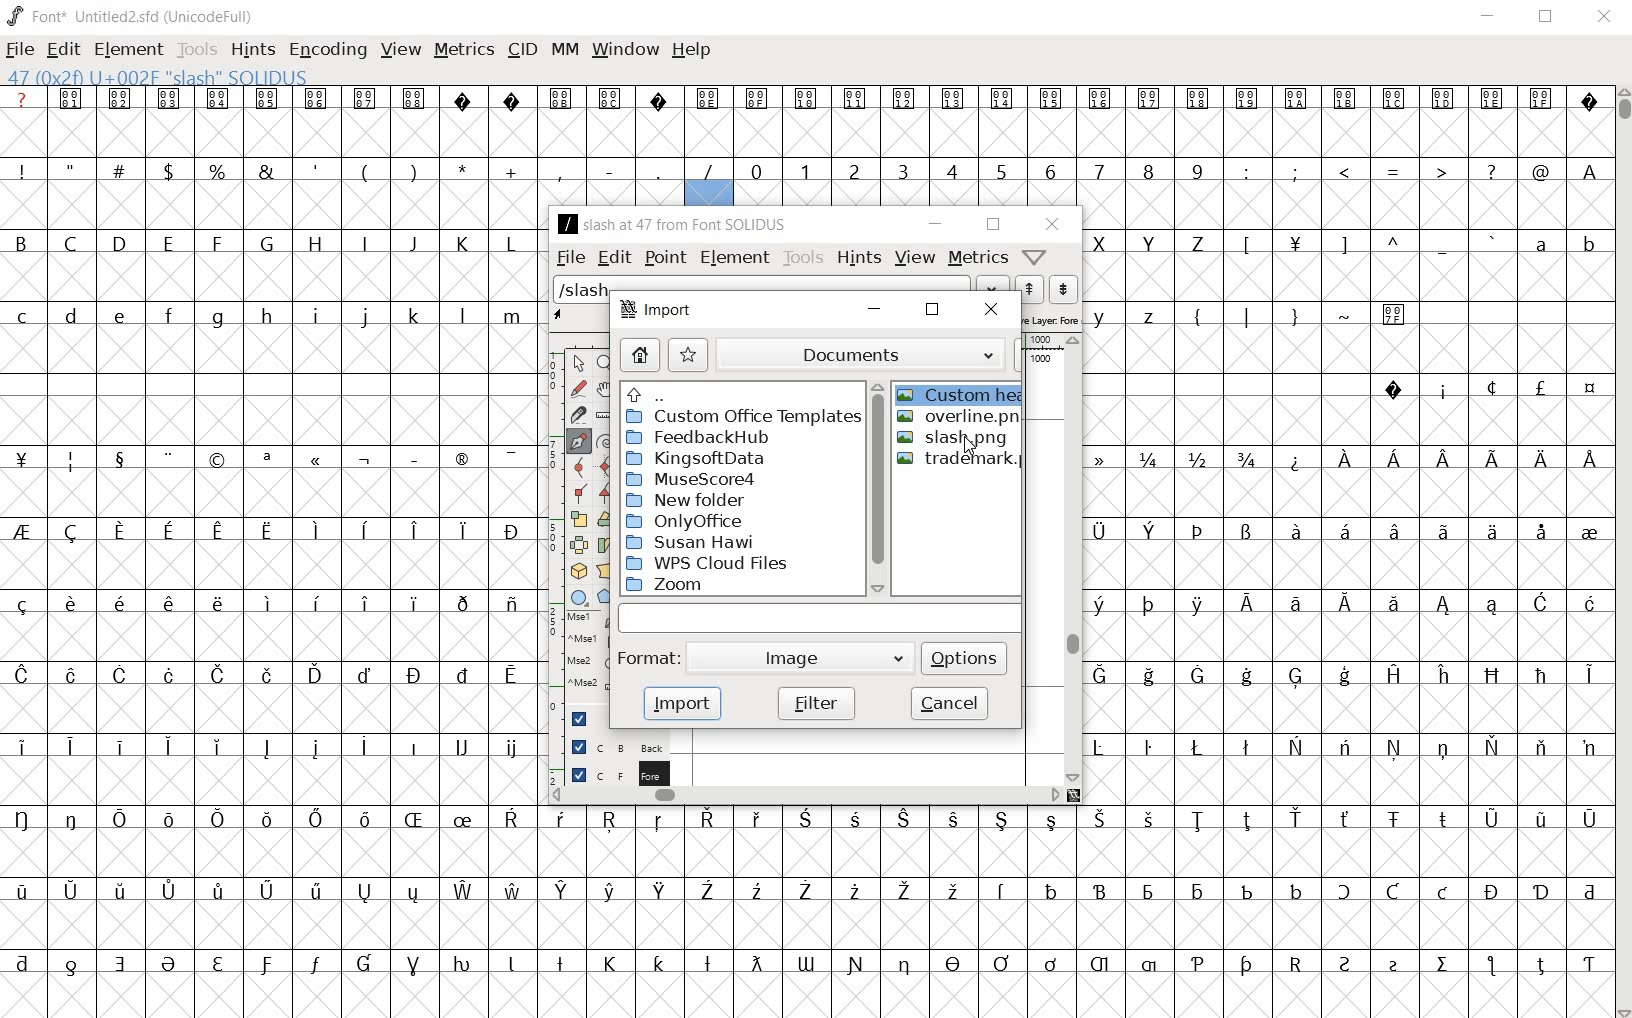  What do you see at coordinates (981, 169) in the screenshot?
I see `numbers 0 -9 ` at bounding box center [981, 169].